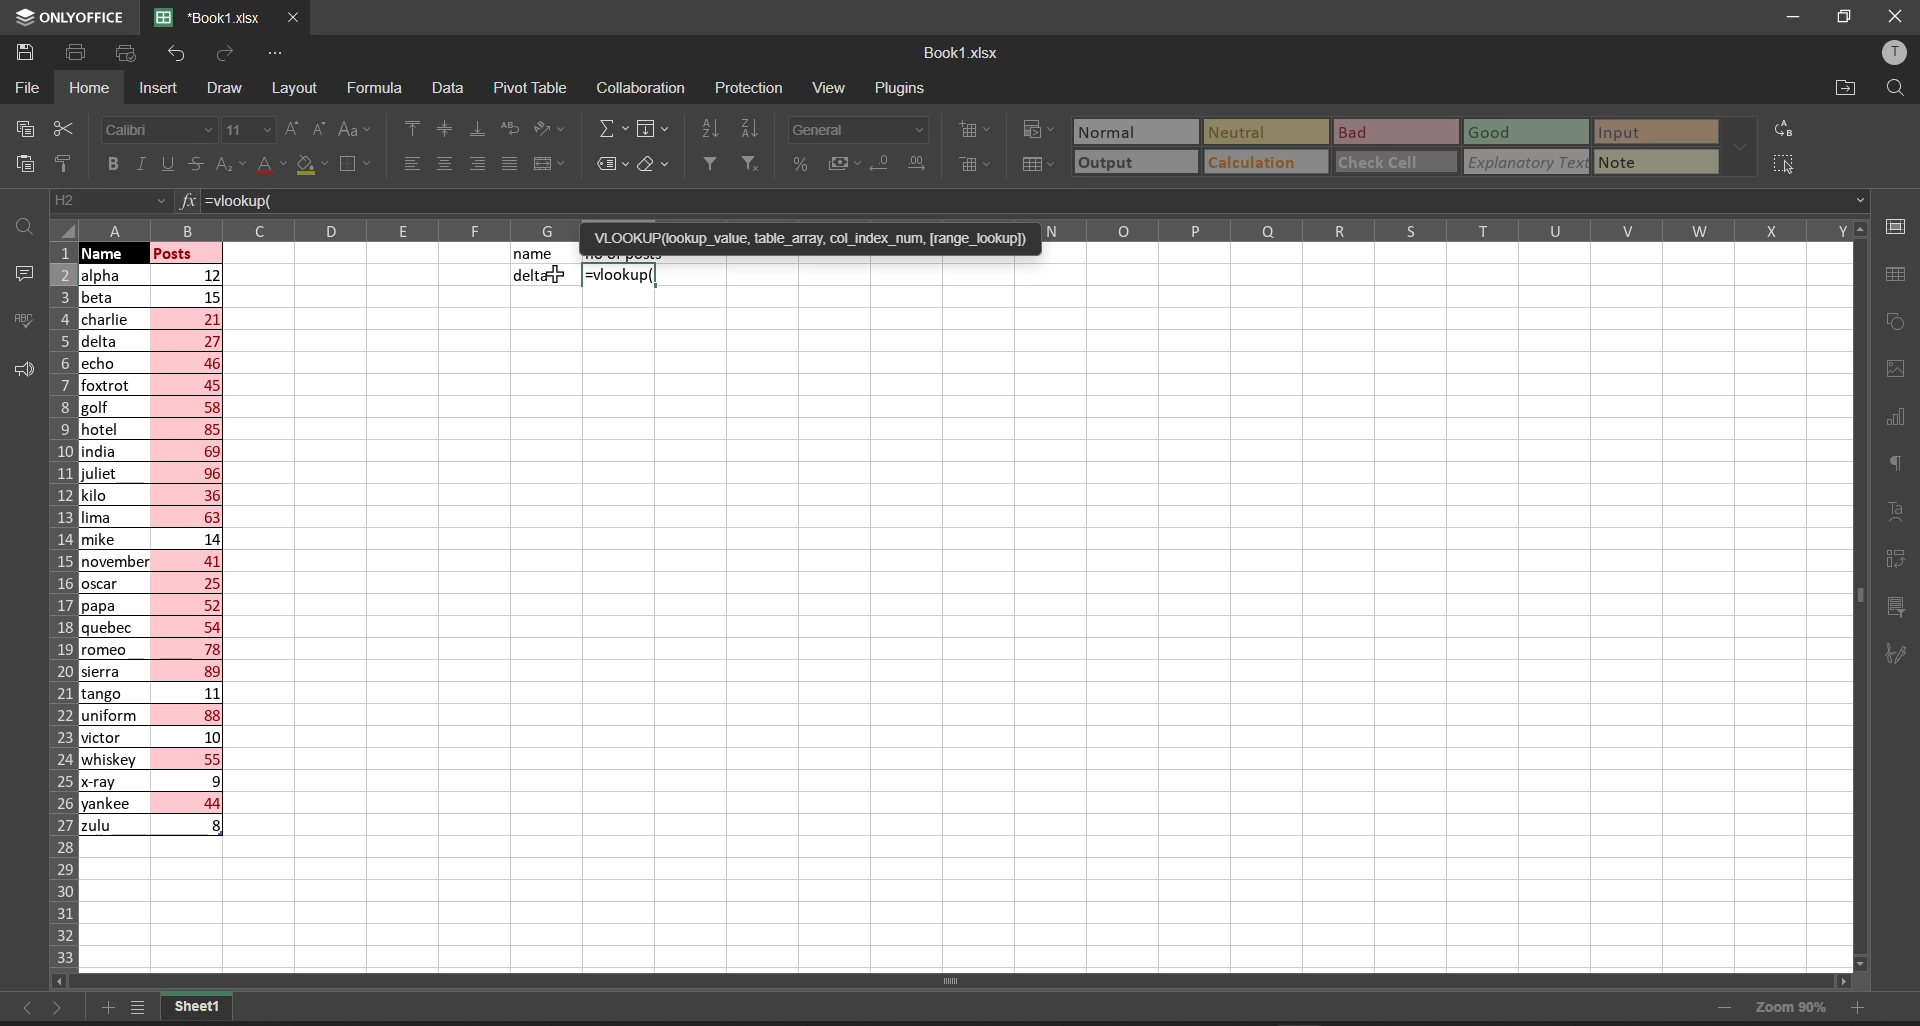 The height and width of the screenshot is (1026, 1920). What do you see at coordinates (1901, 510) in the screenshot?
I see `text settings` at bounding box center [1901, 510].